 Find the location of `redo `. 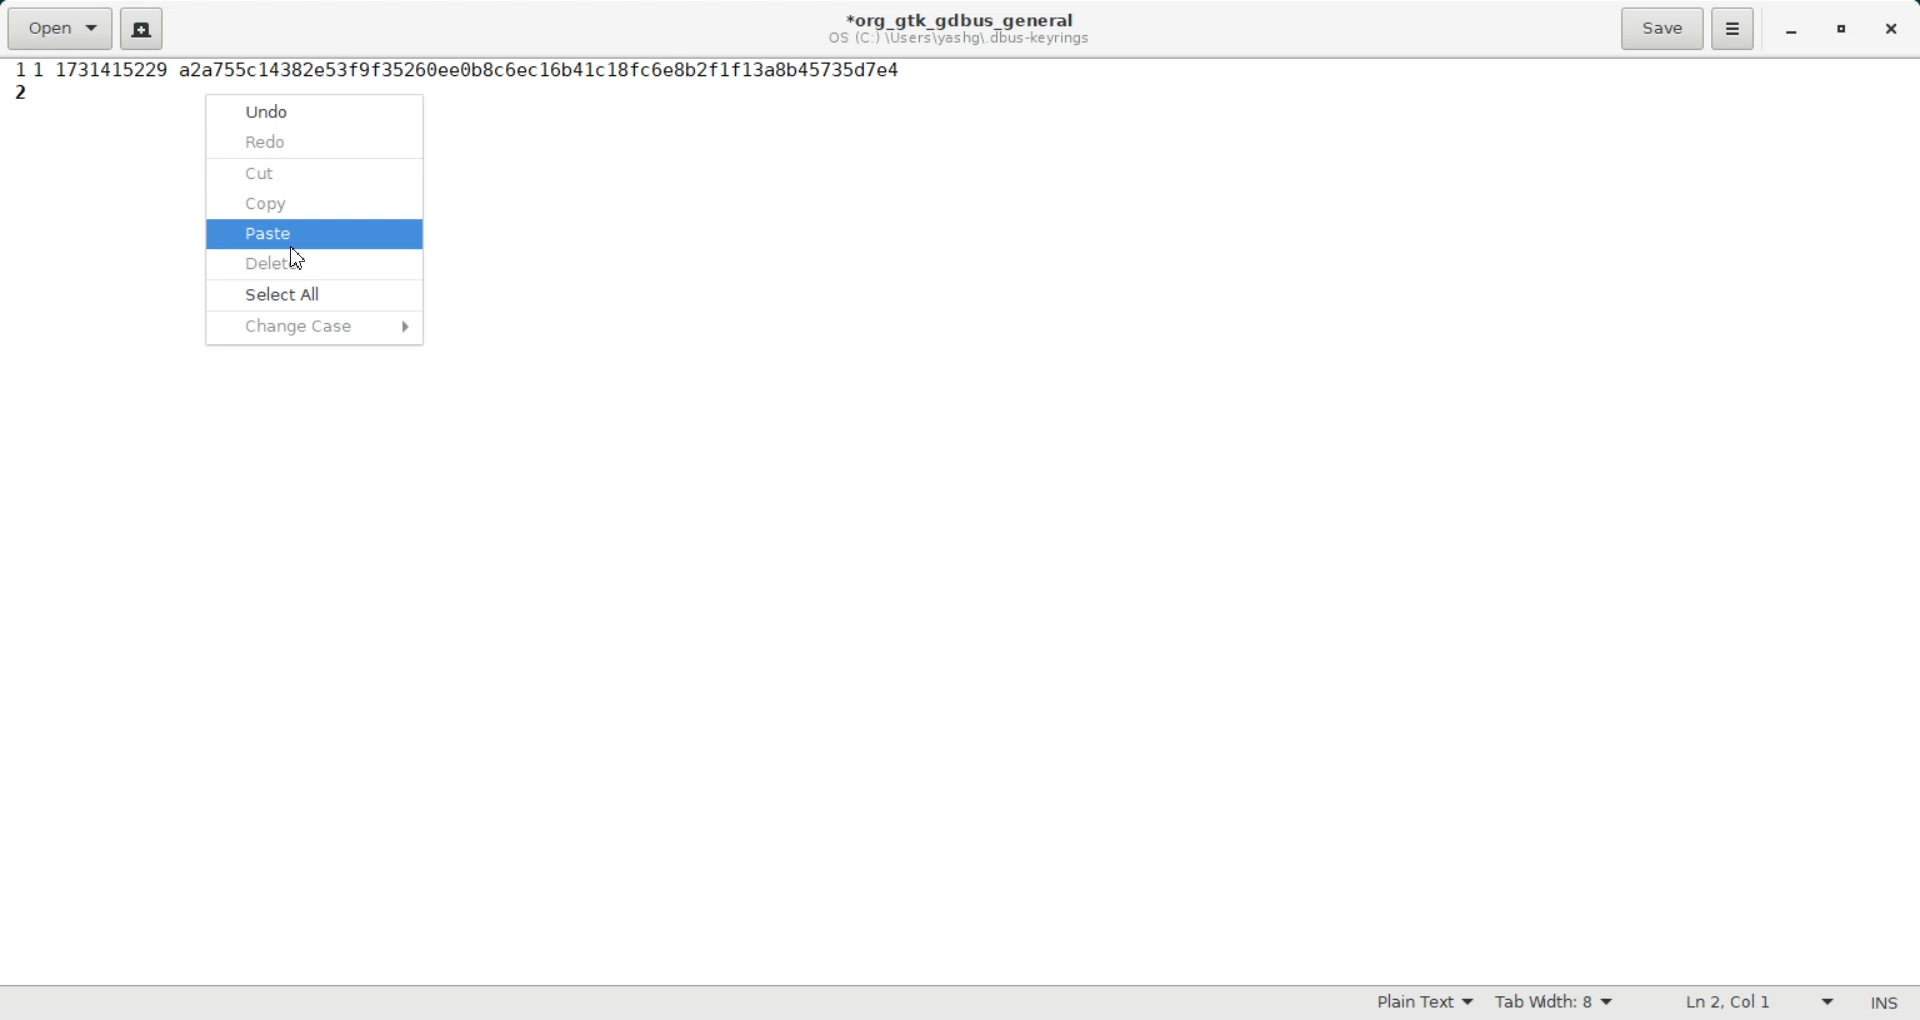

redo  is located at coordinates (312, 139).